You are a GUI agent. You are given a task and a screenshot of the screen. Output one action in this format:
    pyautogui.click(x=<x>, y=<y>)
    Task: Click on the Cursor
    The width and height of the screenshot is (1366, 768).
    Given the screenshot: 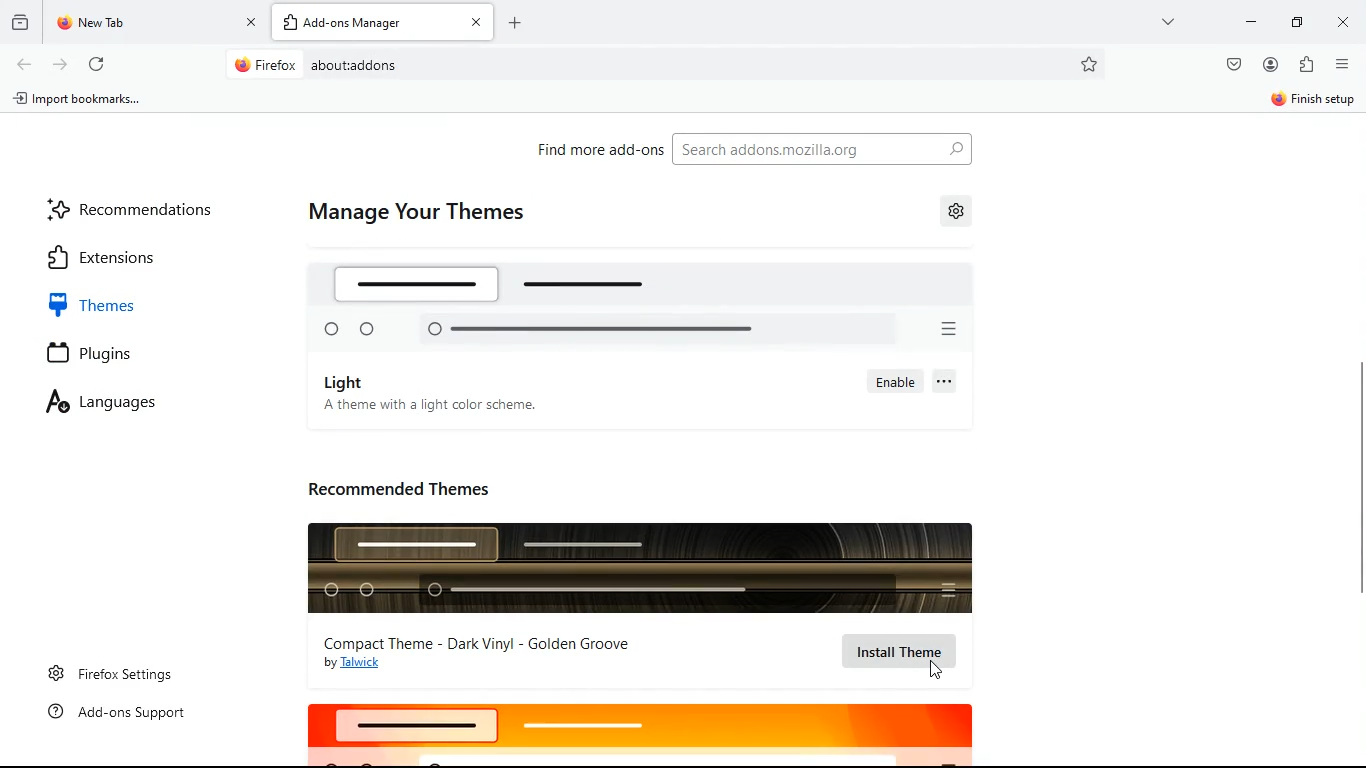 What is the action you would take?
    pyautogui.click(x=934, y=669)
    